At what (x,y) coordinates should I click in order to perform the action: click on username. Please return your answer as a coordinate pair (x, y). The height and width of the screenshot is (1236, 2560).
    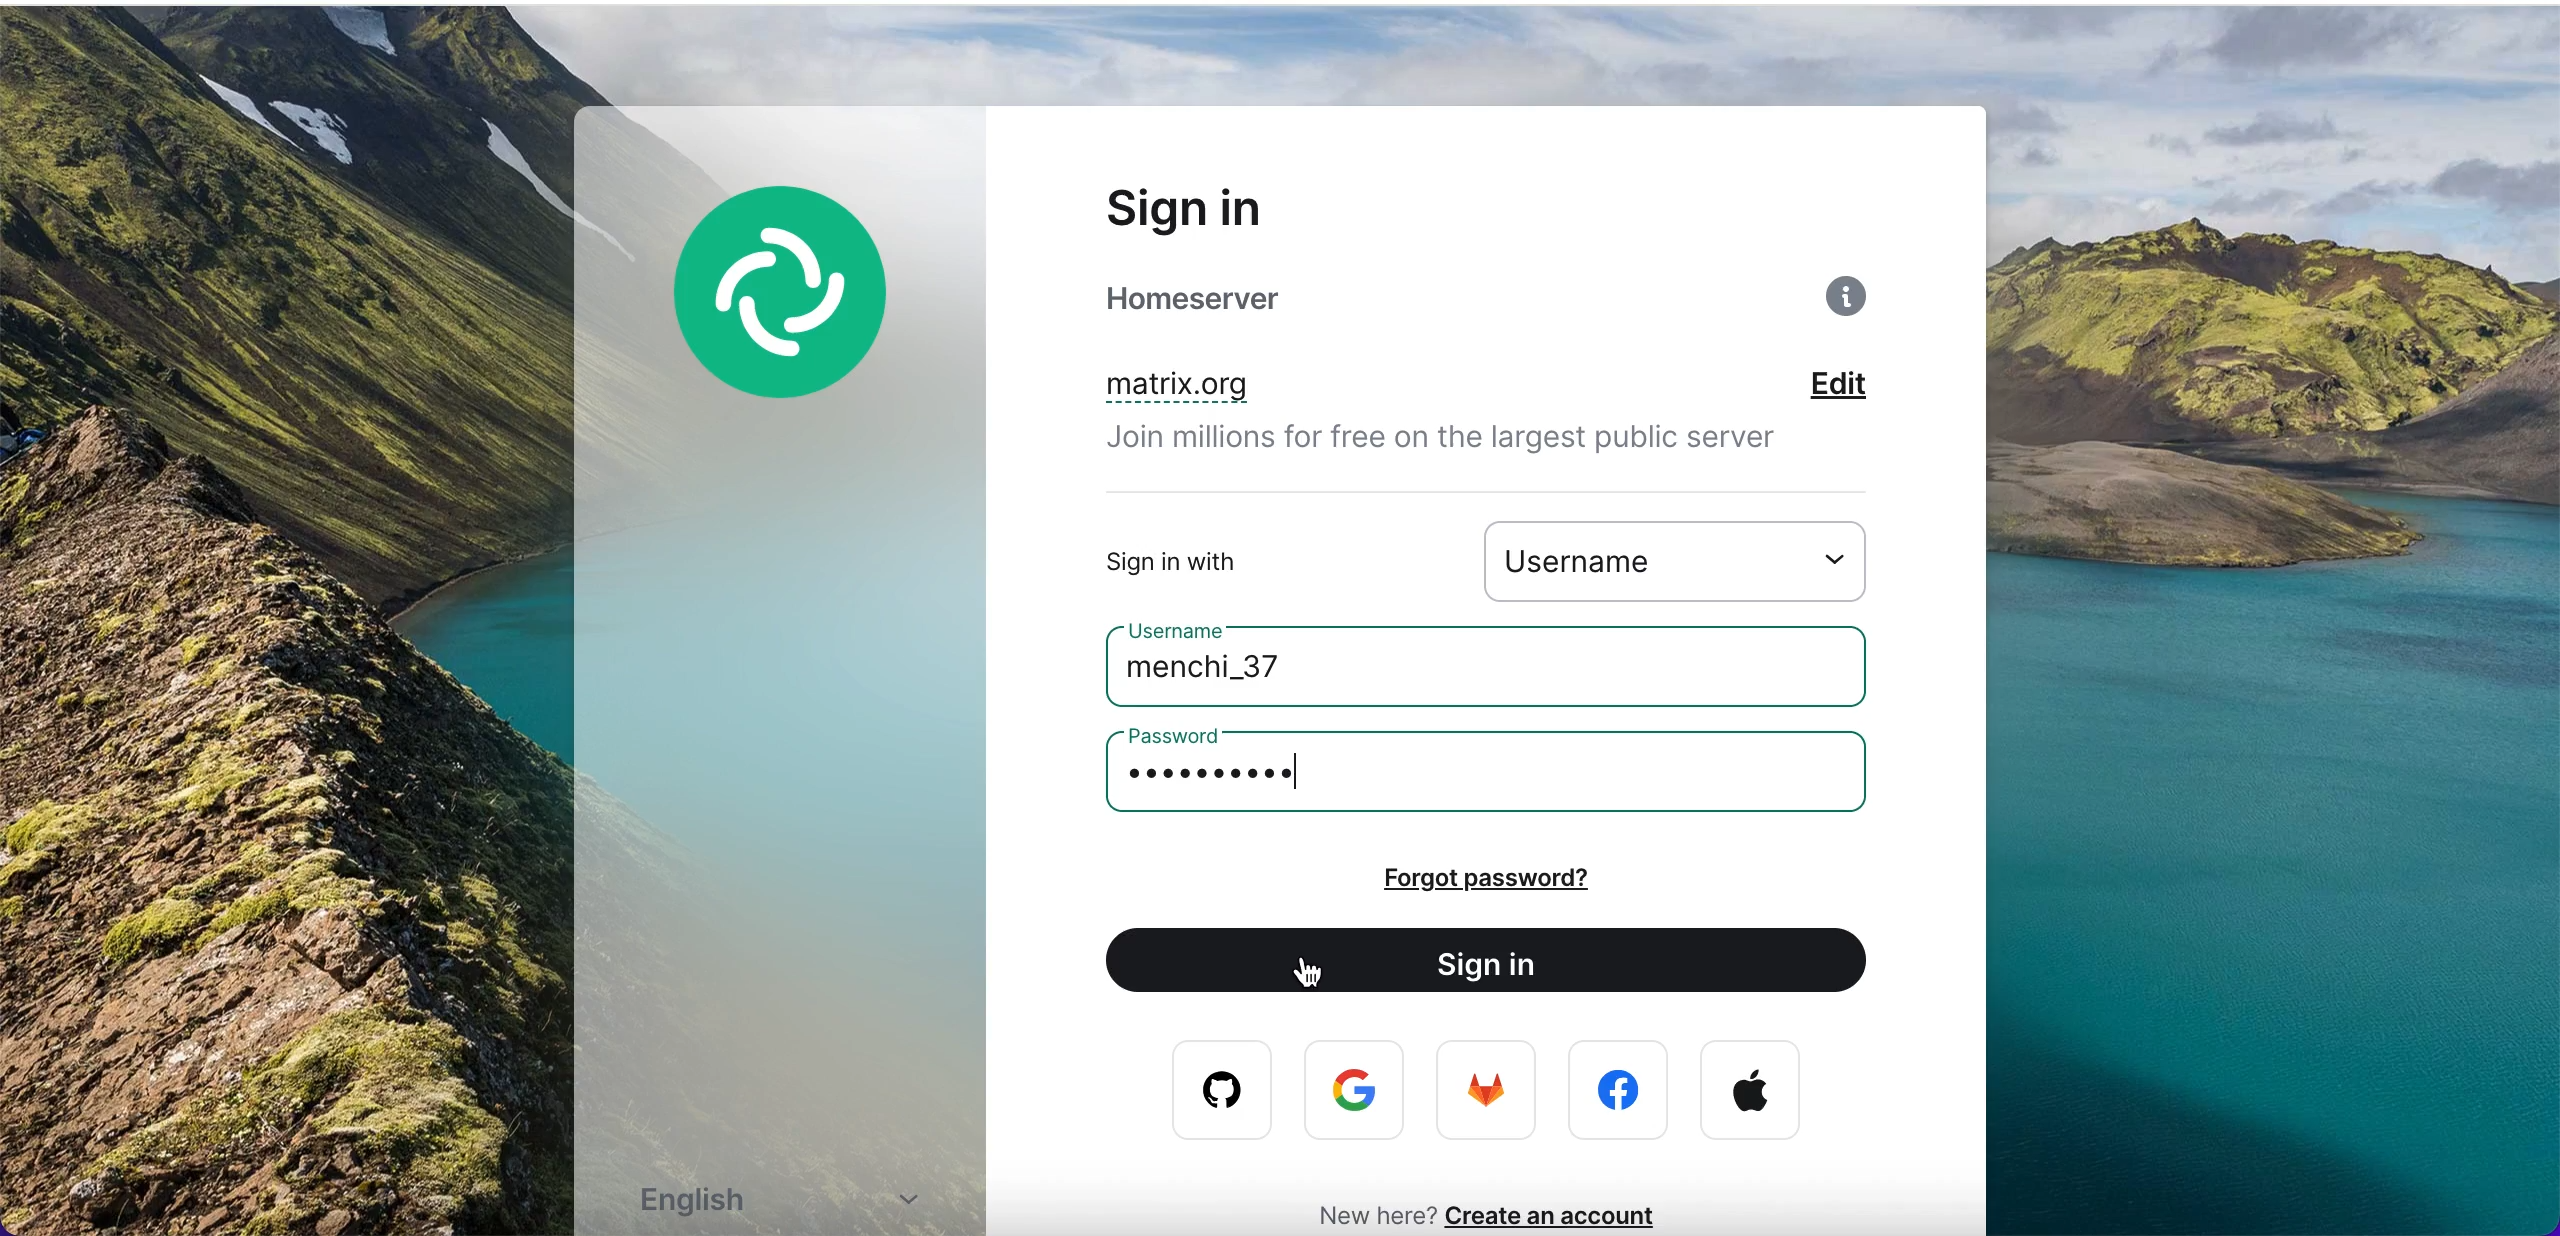
    Looking at the image, I should click on (1191, 629).